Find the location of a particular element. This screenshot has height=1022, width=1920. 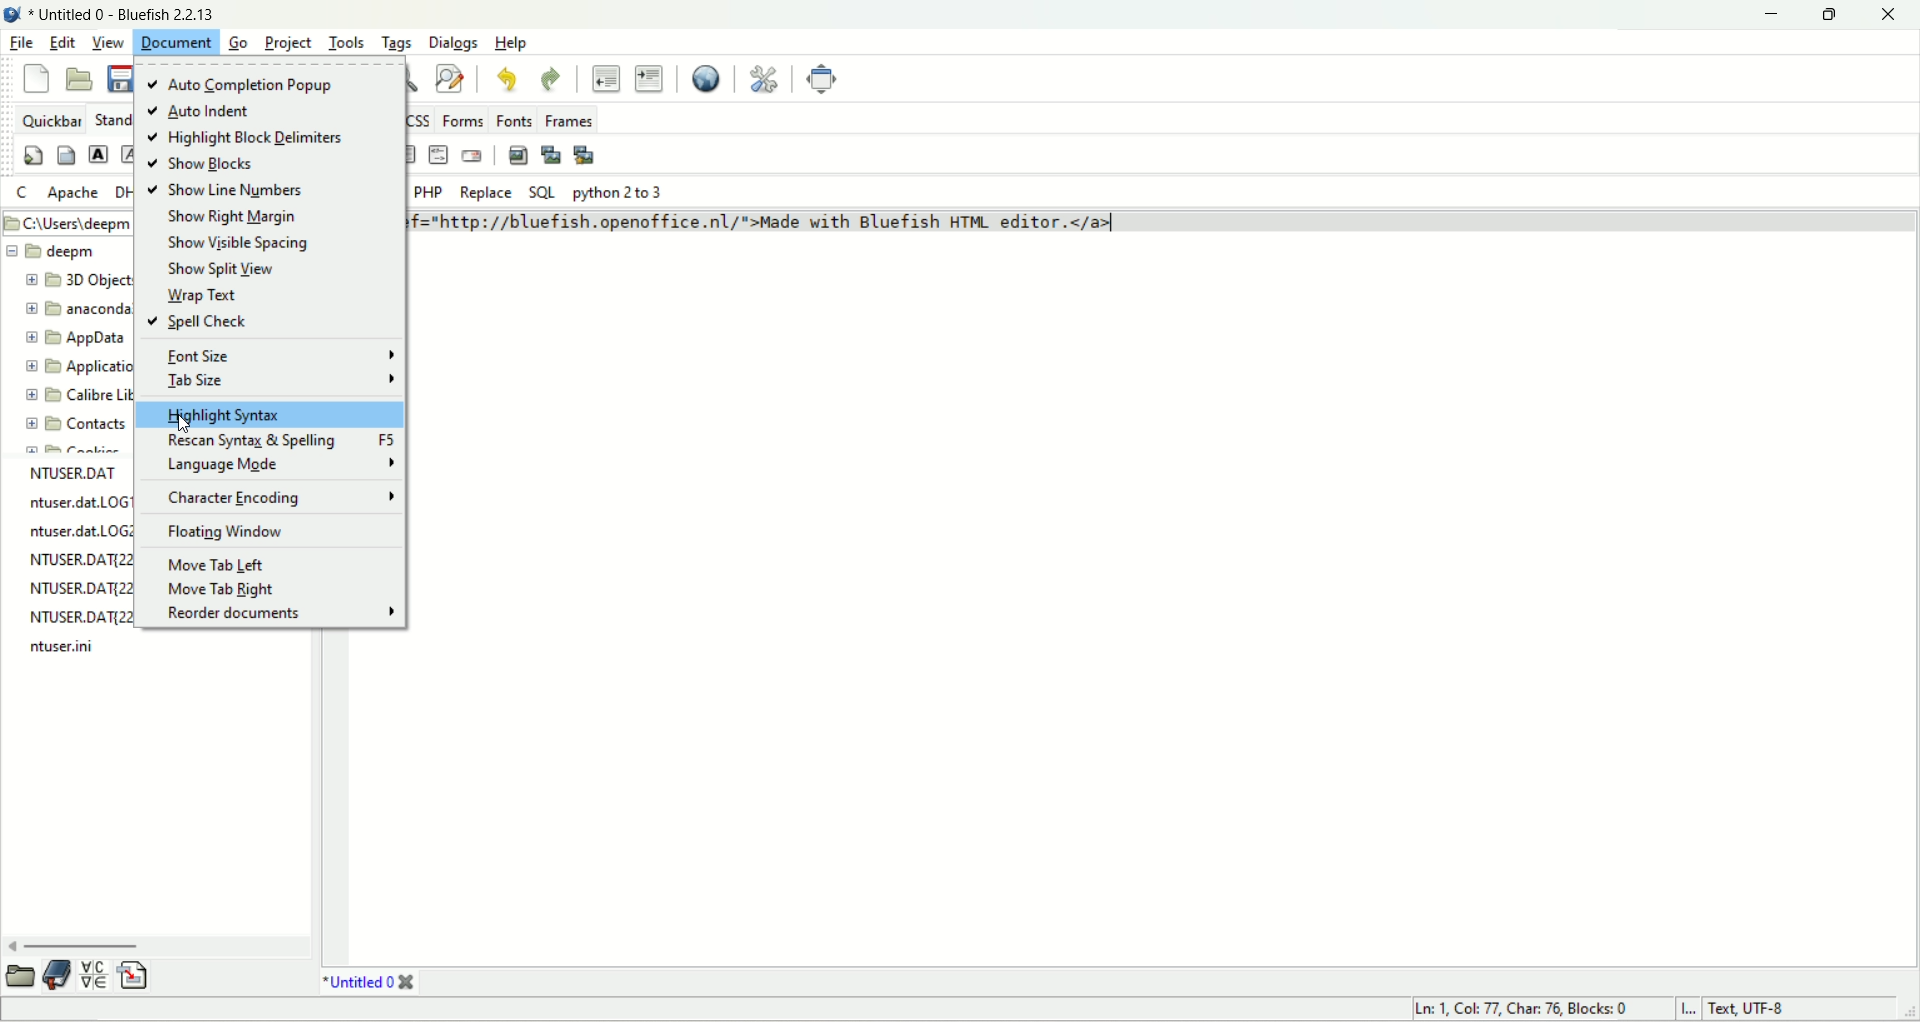

documentation is located at coordinates (58, 972).